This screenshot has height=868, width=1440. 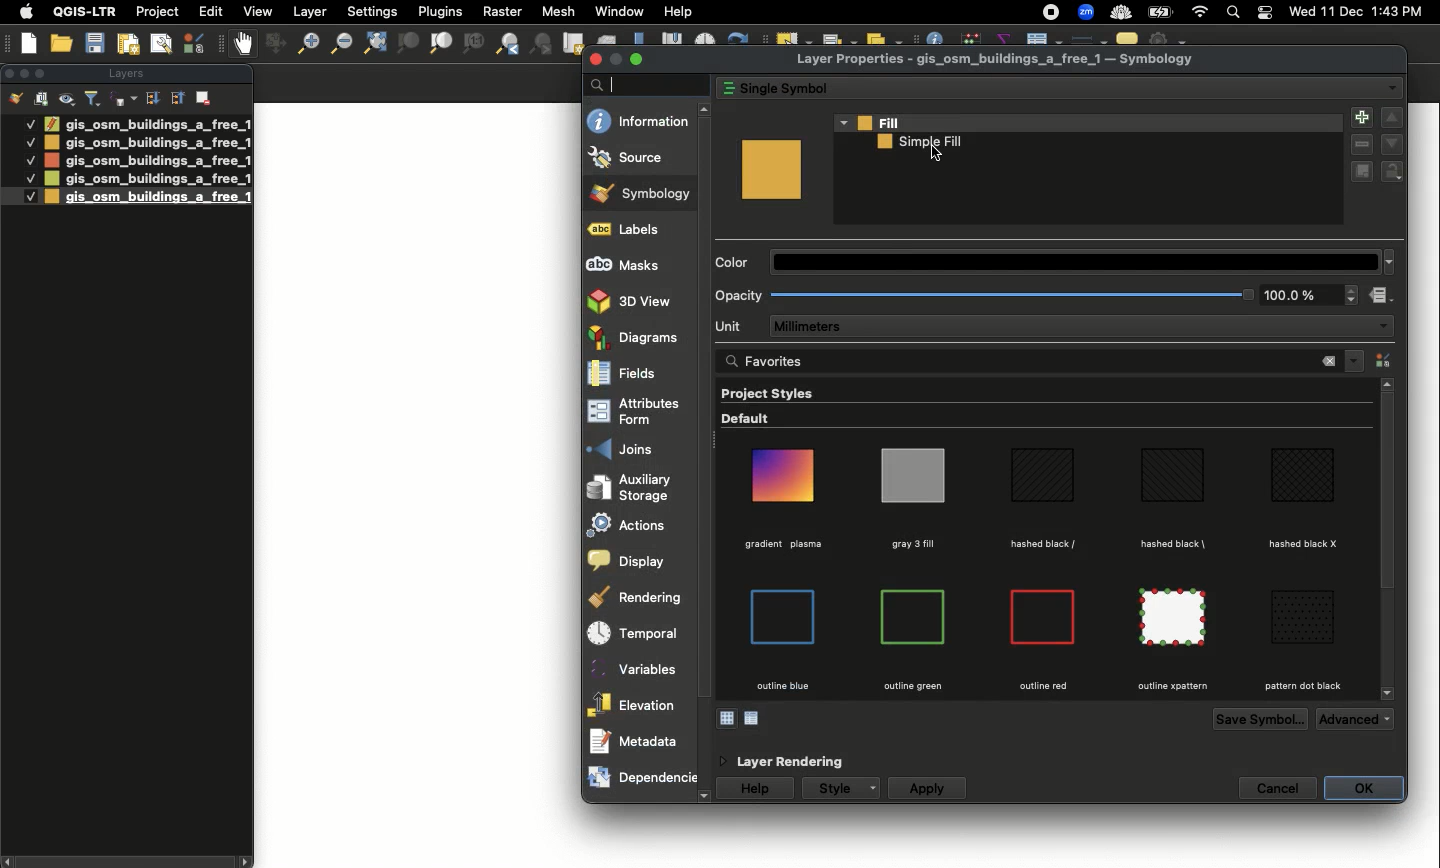 I want to click on up, so click(x=707, y=110).